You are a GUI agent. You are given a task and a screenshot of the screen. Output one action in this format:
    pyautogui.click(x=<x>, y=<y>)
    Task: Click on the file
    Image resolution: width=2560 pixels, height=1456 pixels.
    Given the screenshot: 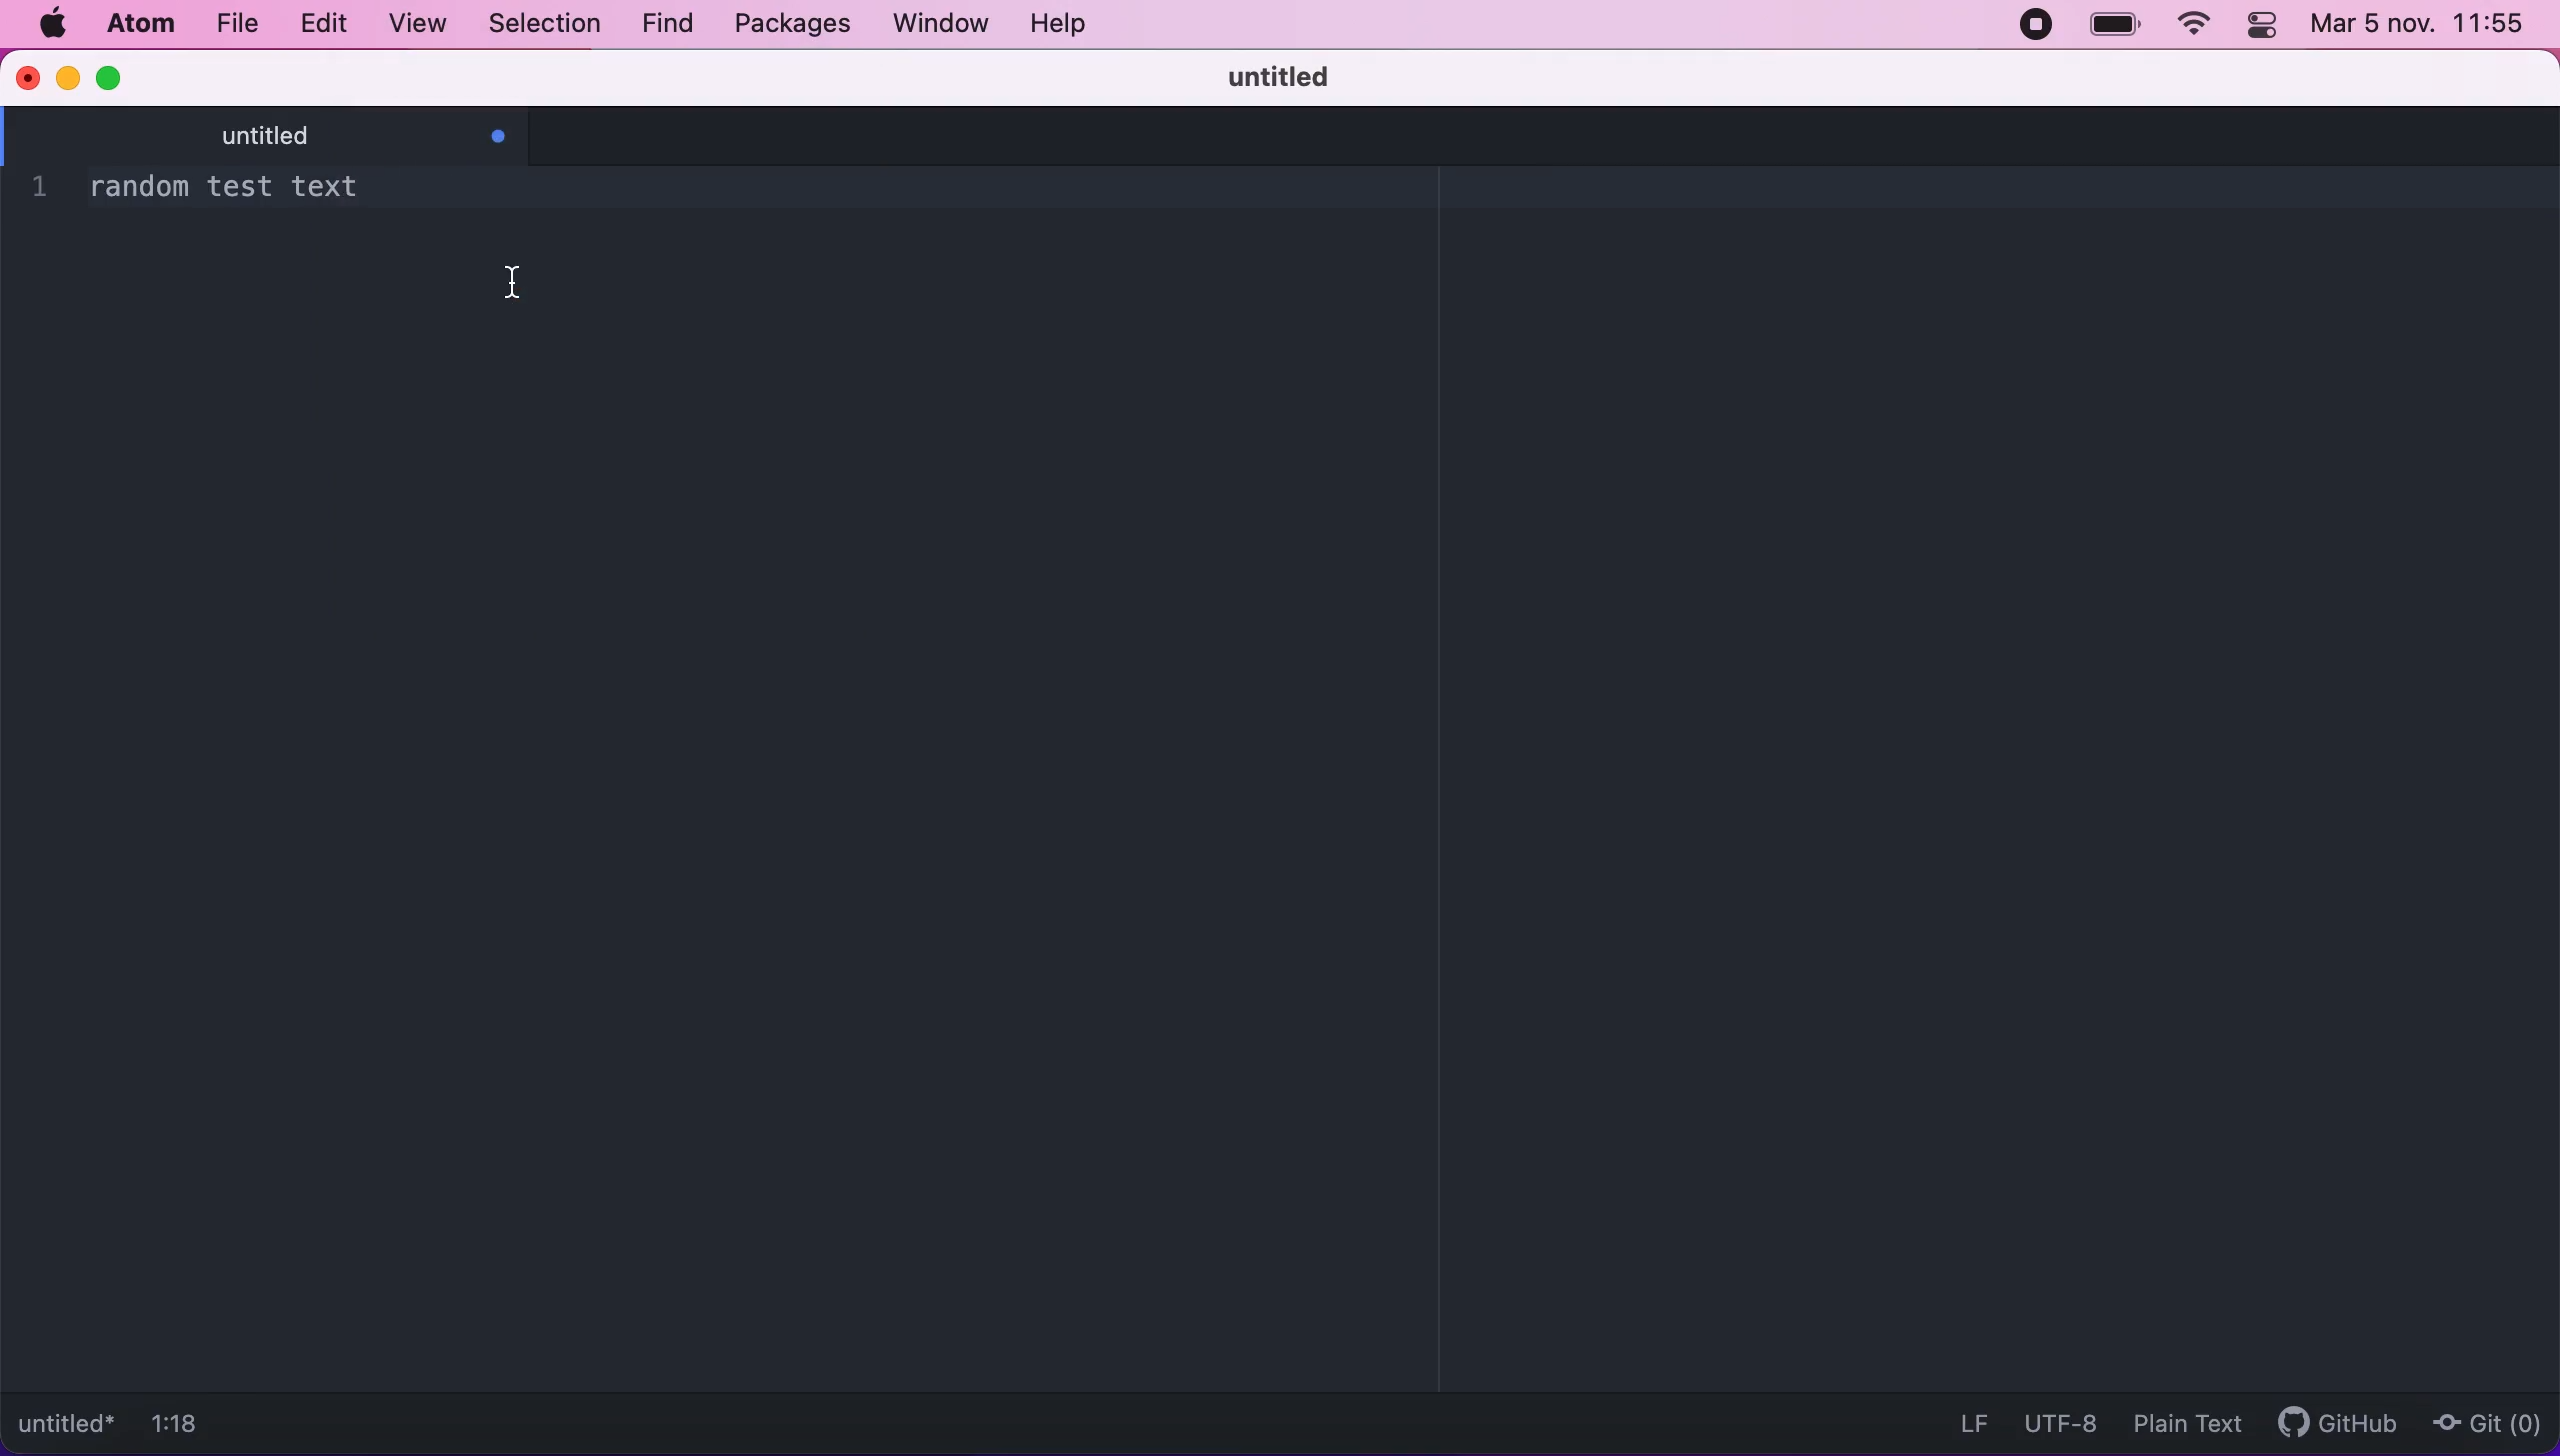 What is the action you would take?
    pyautogui.click(x=238, y=25)
    